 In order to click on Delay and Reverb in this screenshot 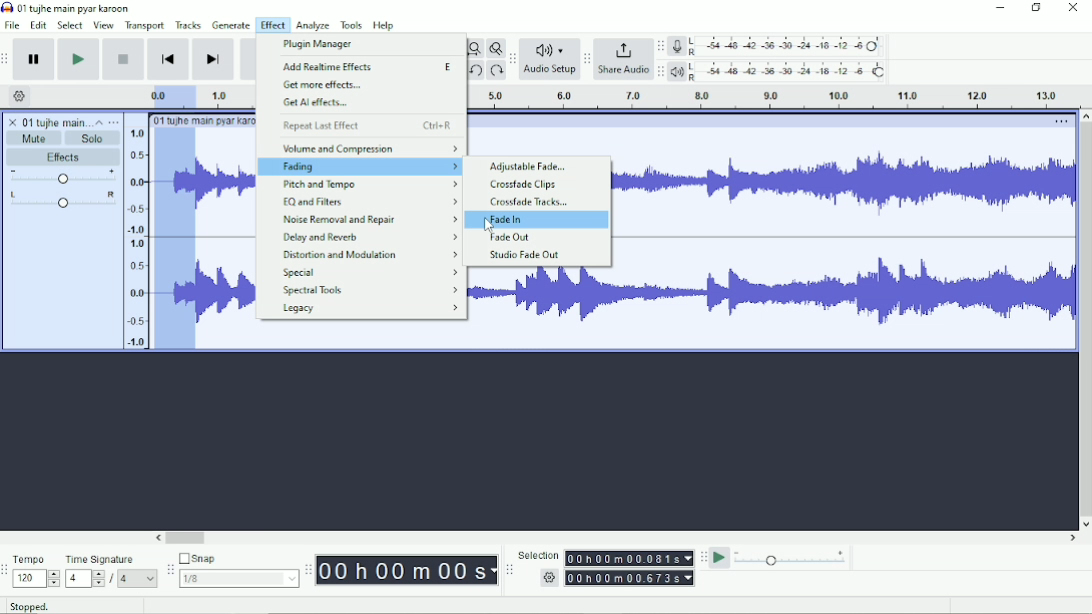, I will do `click(369, 238)`.